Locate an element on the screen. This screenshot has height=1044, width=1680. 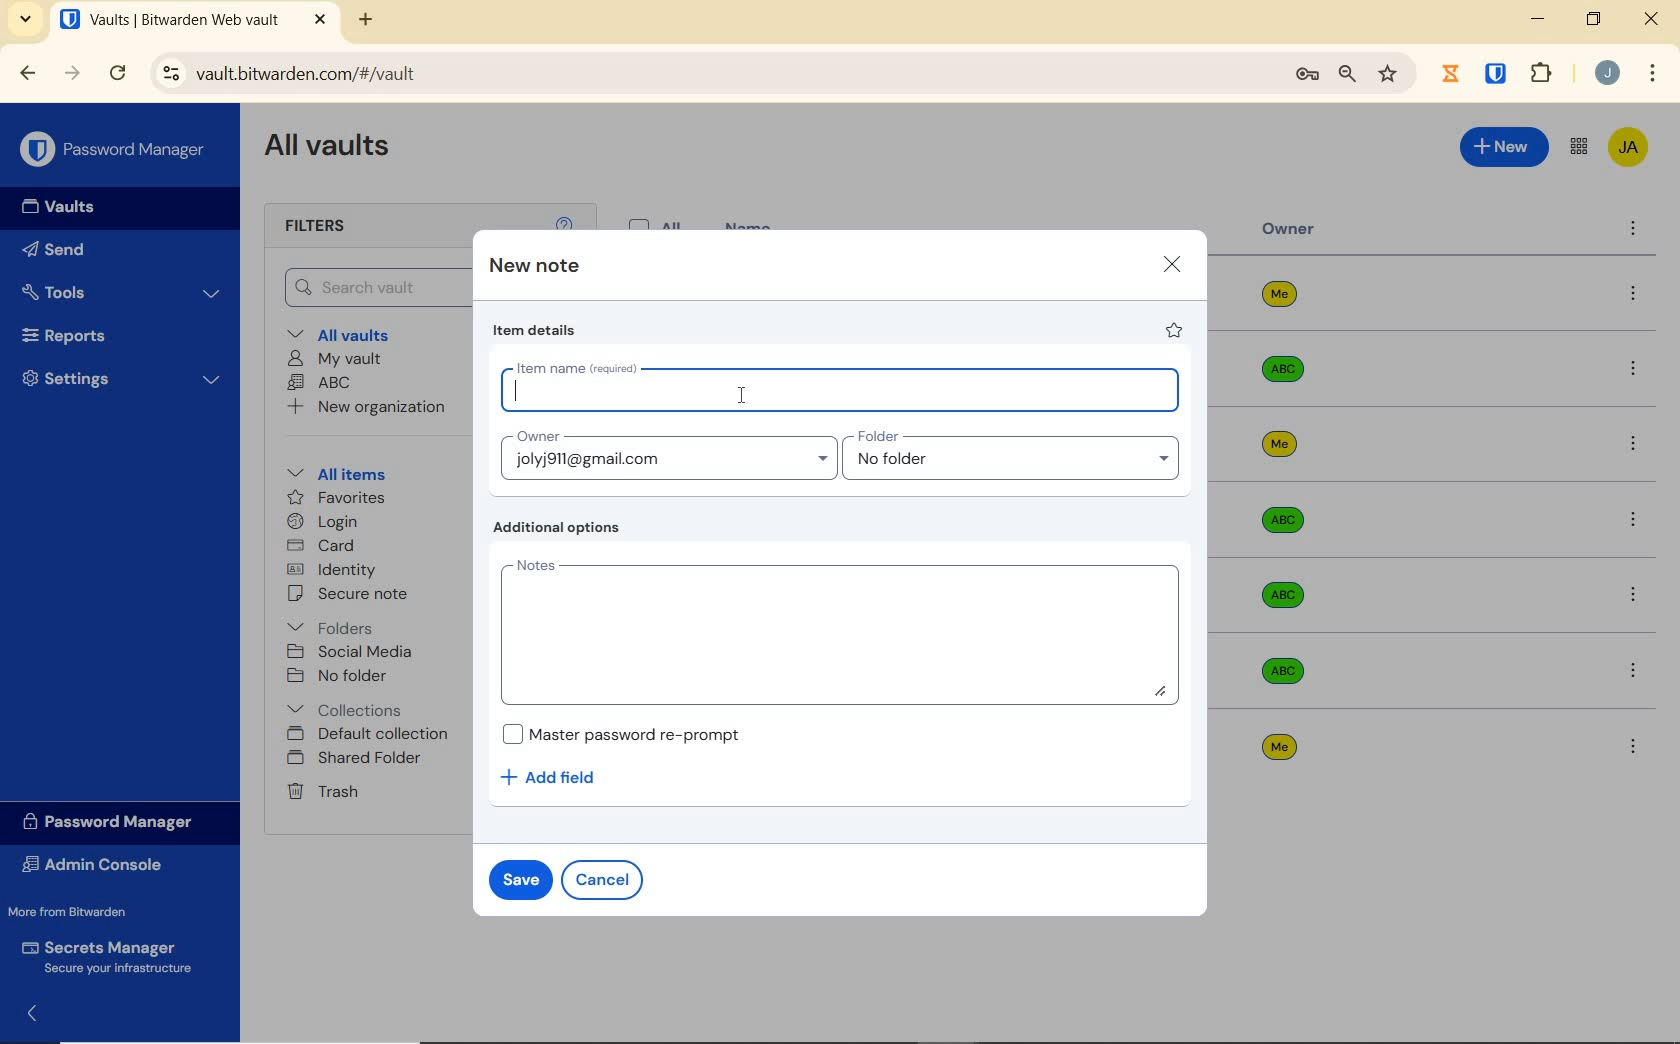
Vaults is located at coordinates (68, 209).